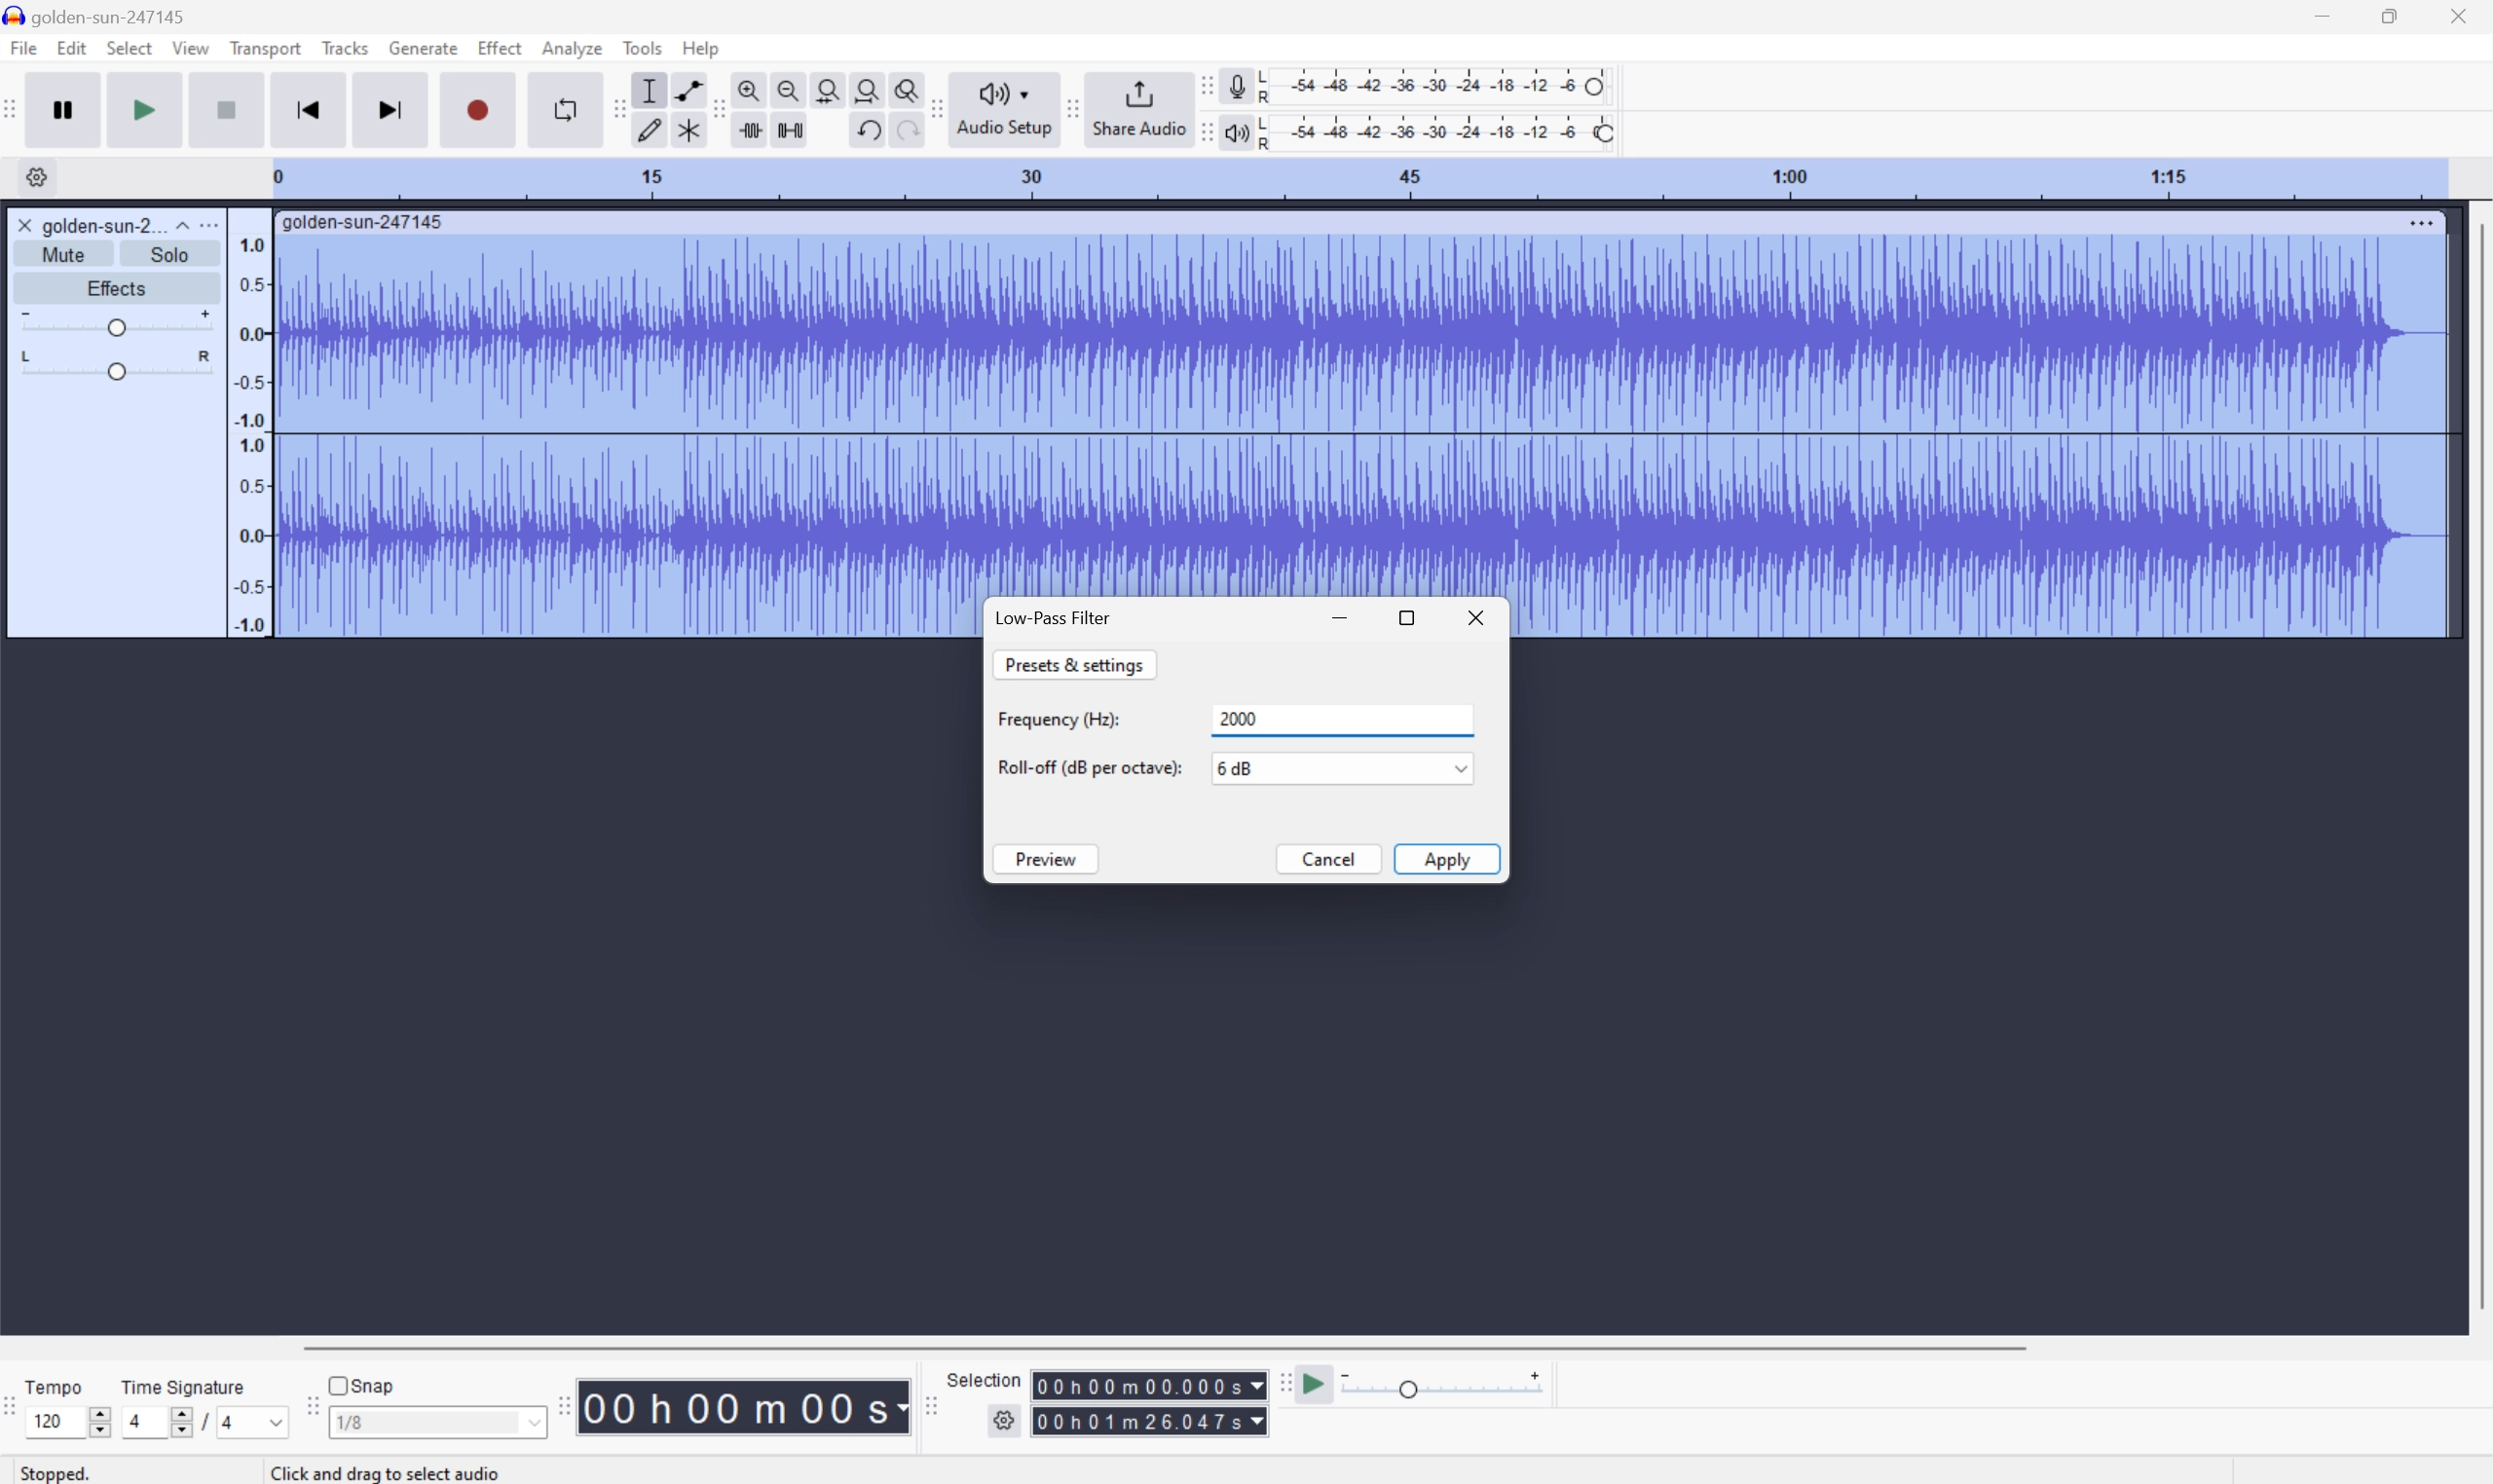 The image size is (2493, 1484). I want to click on Audacity toolbar, so click(563, 1405).